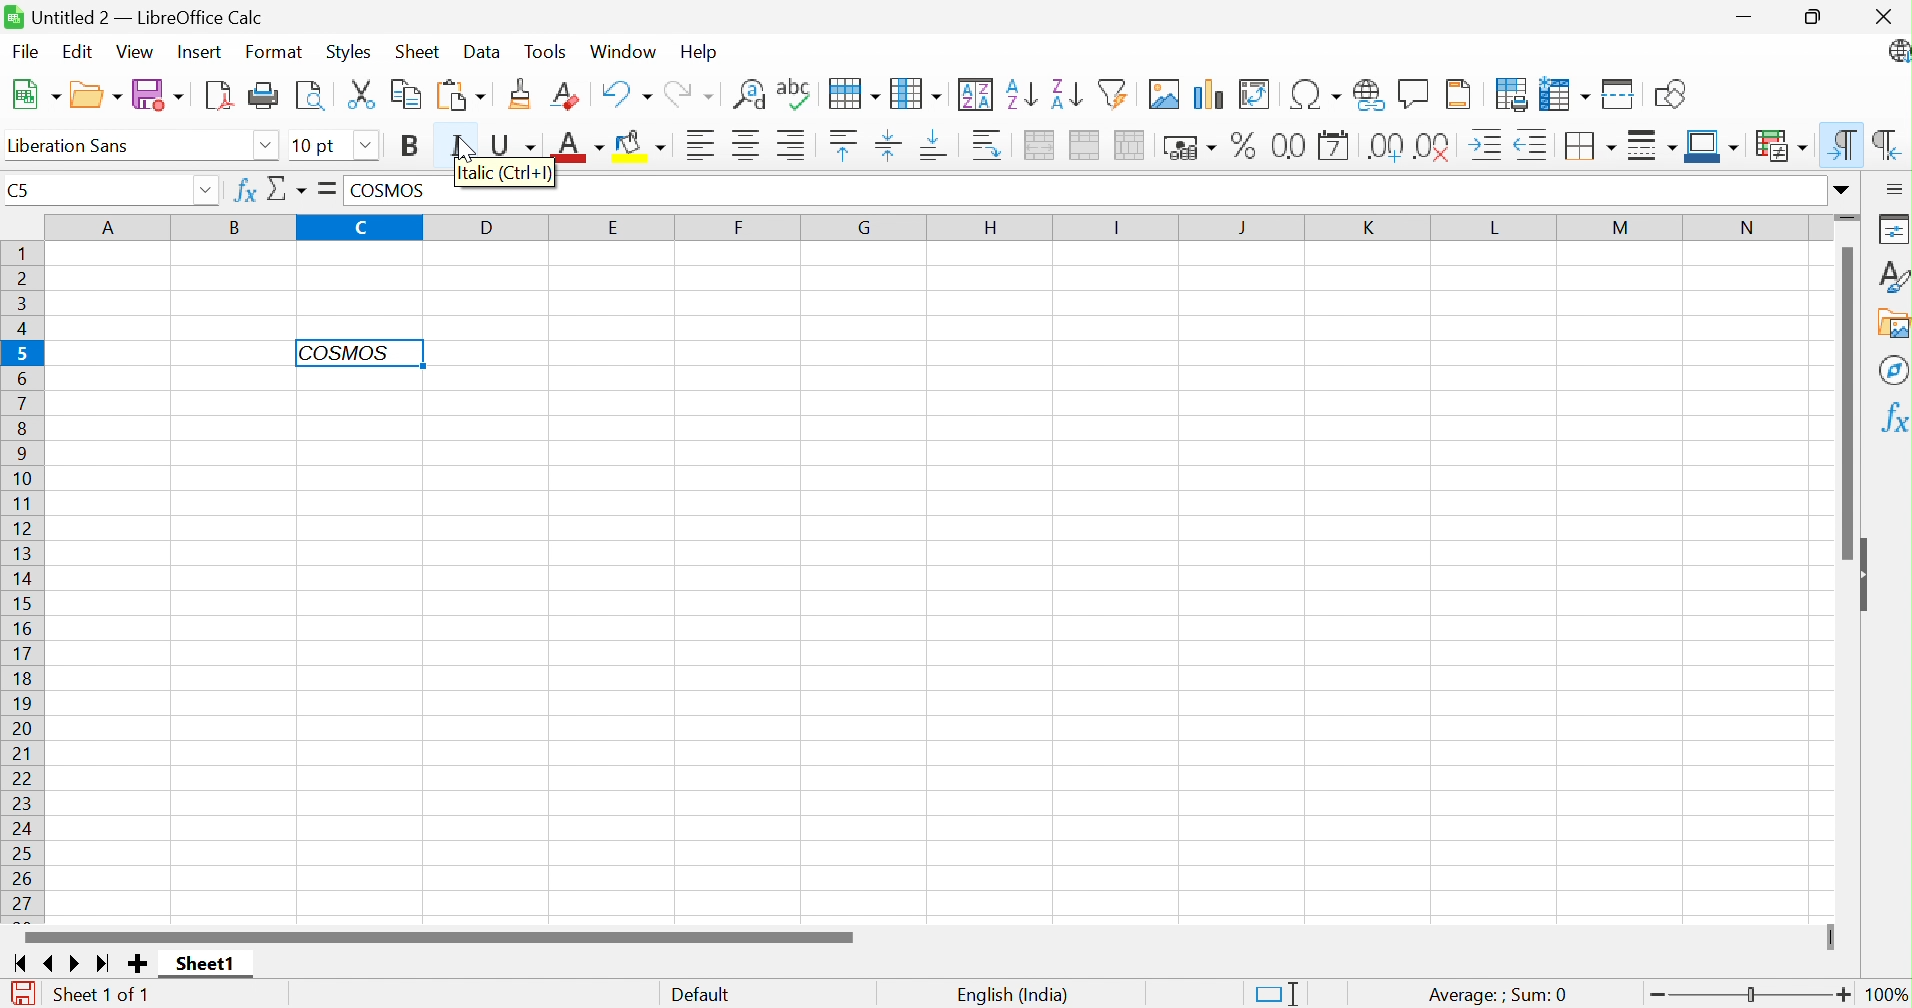 The image size is (1912, 1008). What do you see at coordinates (243, 191) in the screenshot?
I see `Function wizard` at bounding box center [243, 191].